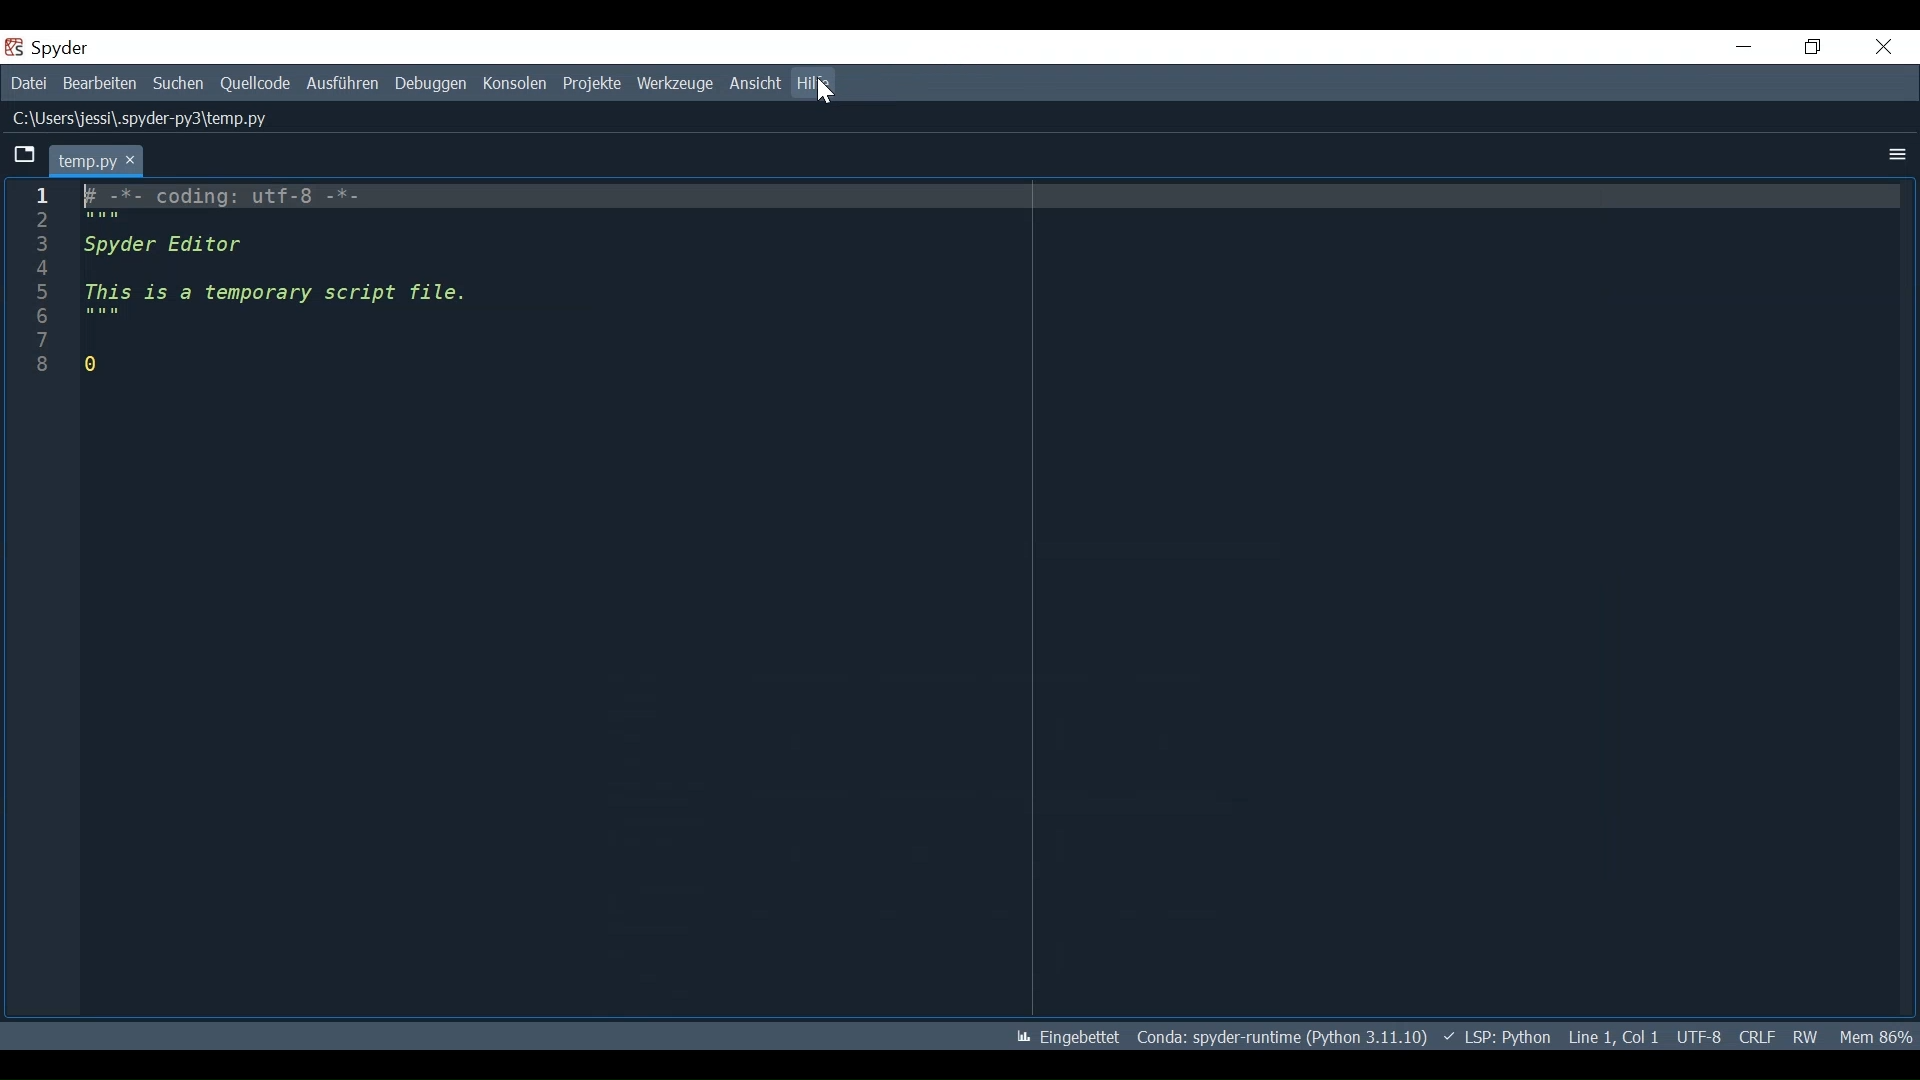 The image size is (1920, 1080). What do you see at coordinates (1815, 48) in the screenshot?
I see `Restore` at bounding box center [1815, 48].